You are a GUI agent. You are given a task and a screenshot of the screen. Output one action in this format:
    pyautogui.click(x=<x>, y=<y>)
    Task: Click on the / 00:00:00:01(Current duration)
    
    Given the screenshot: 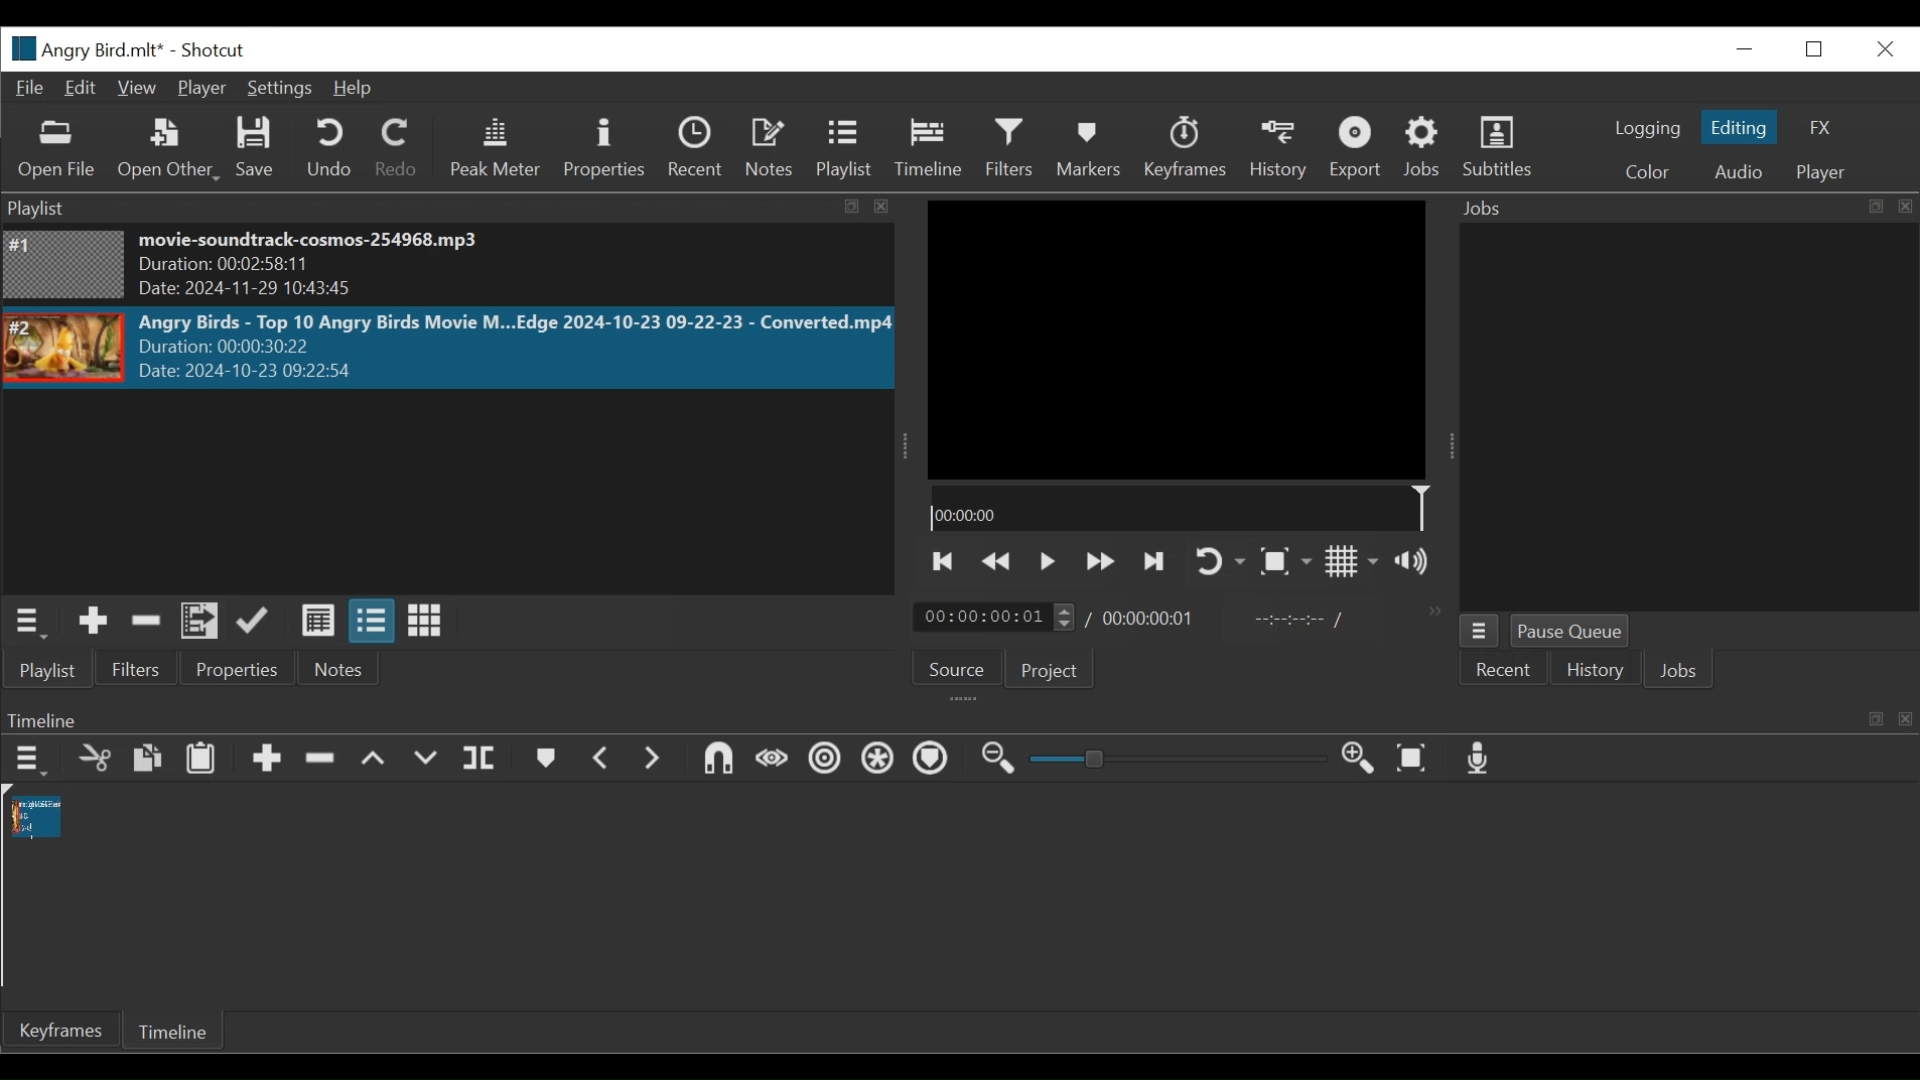 What is the action you would take?
    pyautogui.click(x=987, y=616)
    